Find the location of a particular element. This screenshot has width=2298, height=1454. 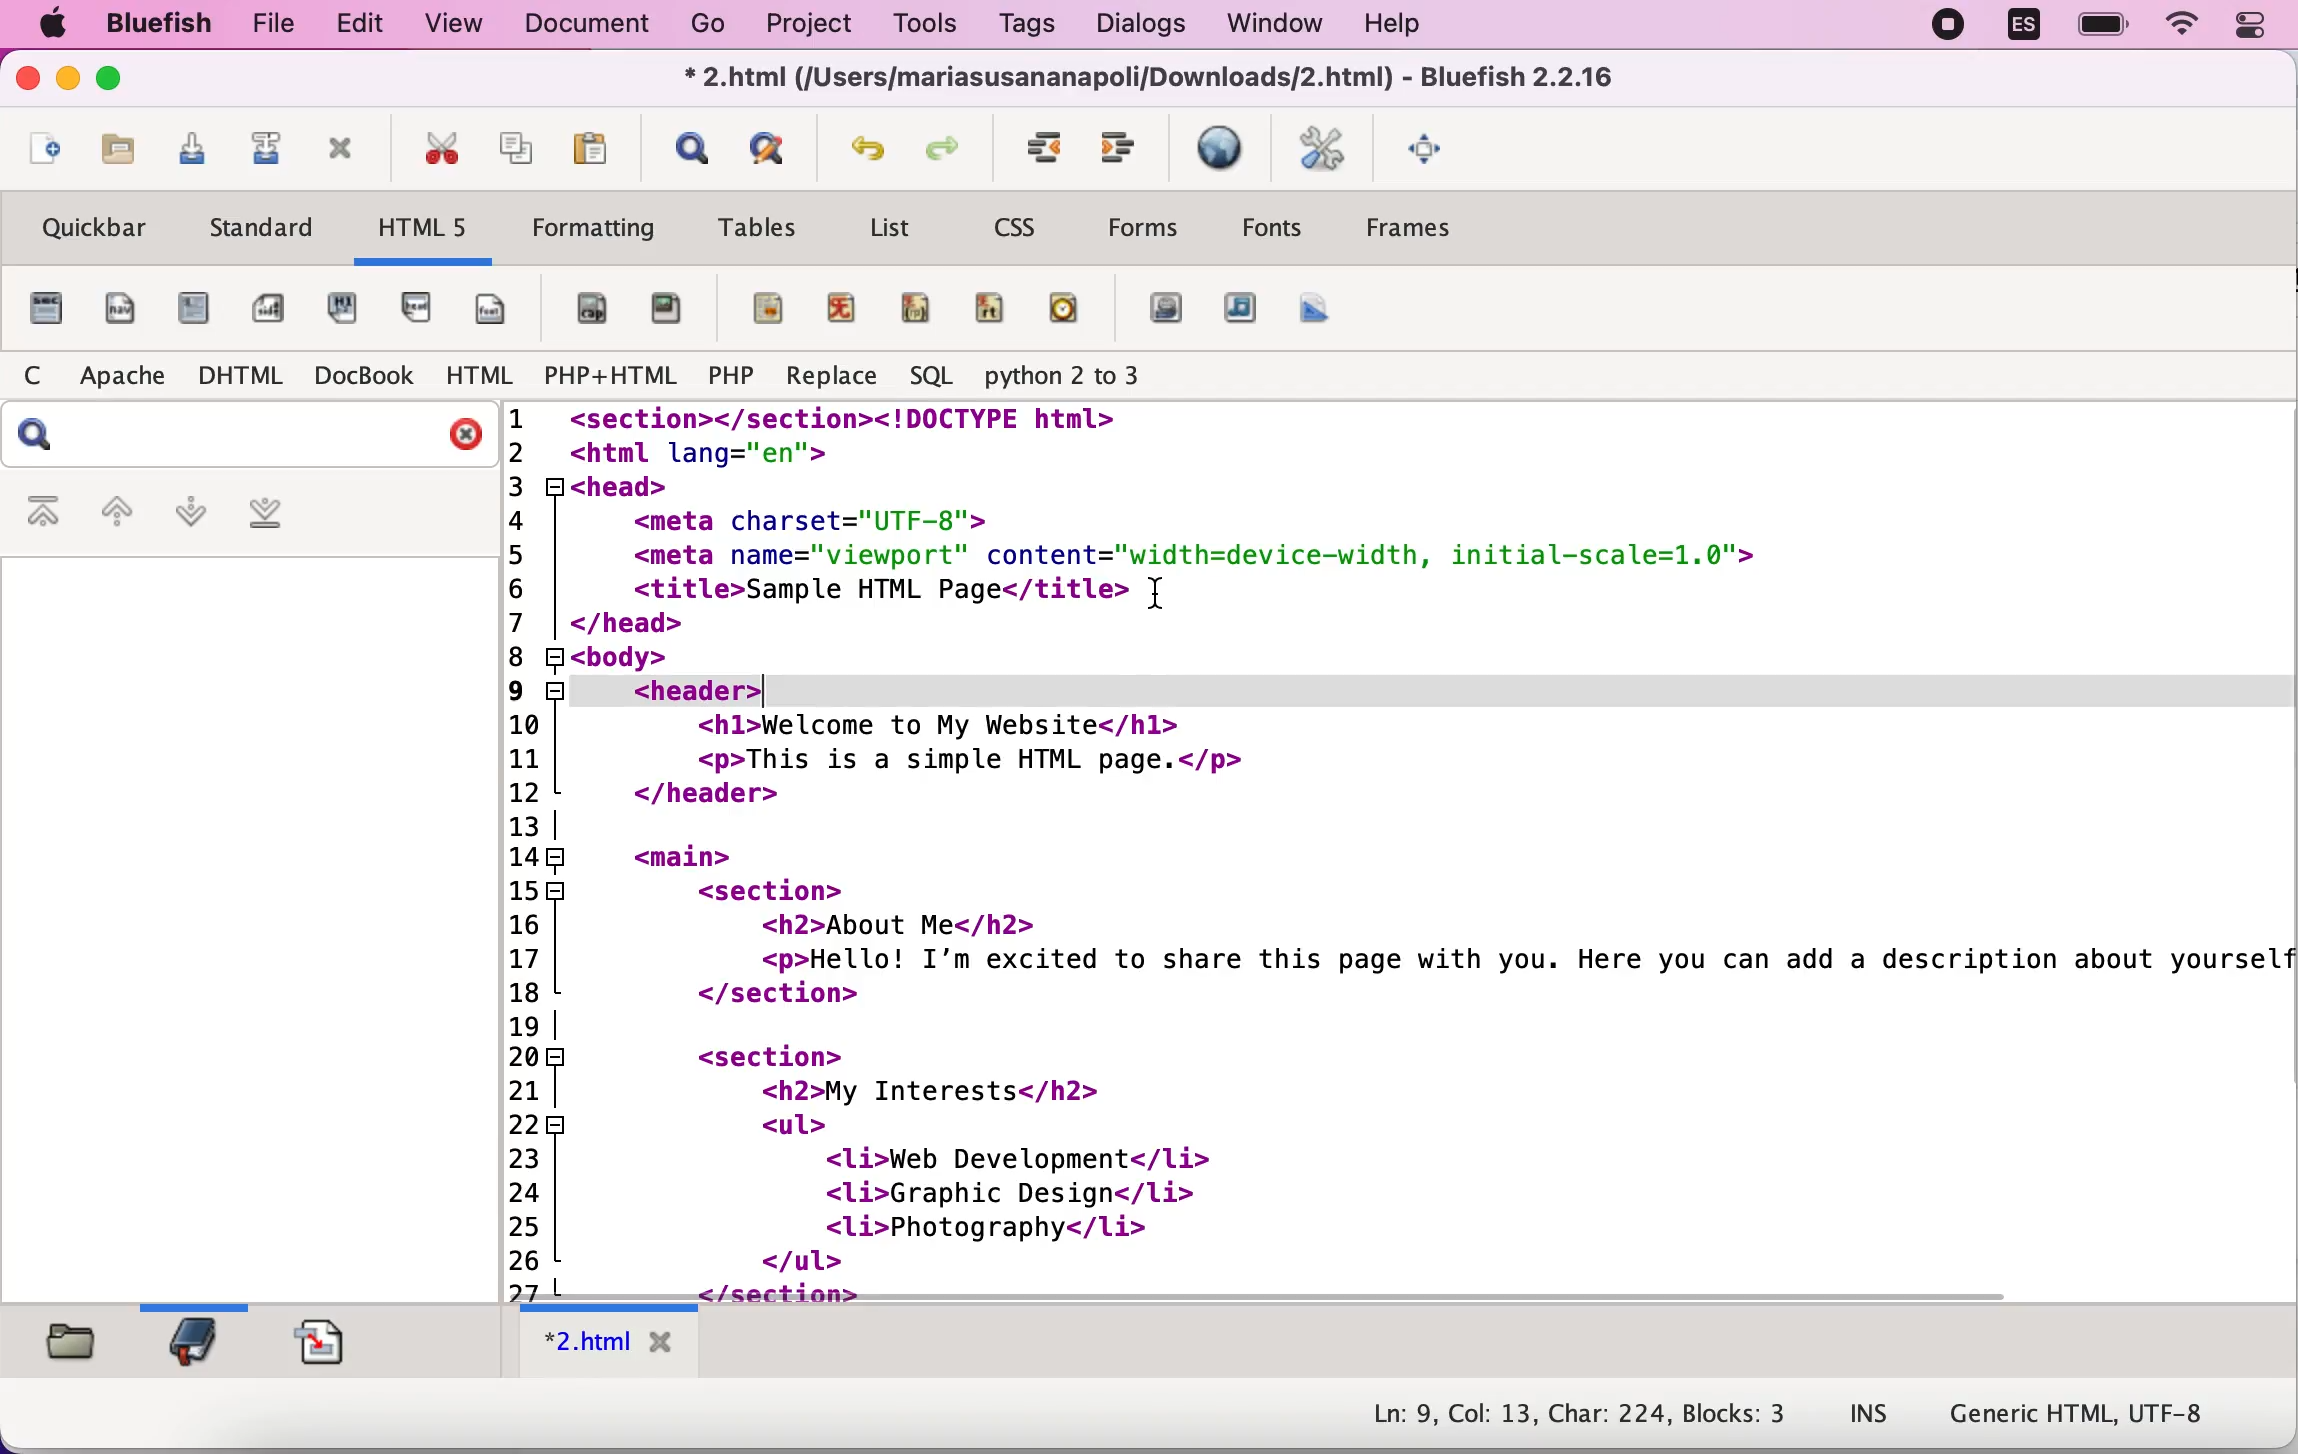

next bookmark is located at coordinates (192, 516).